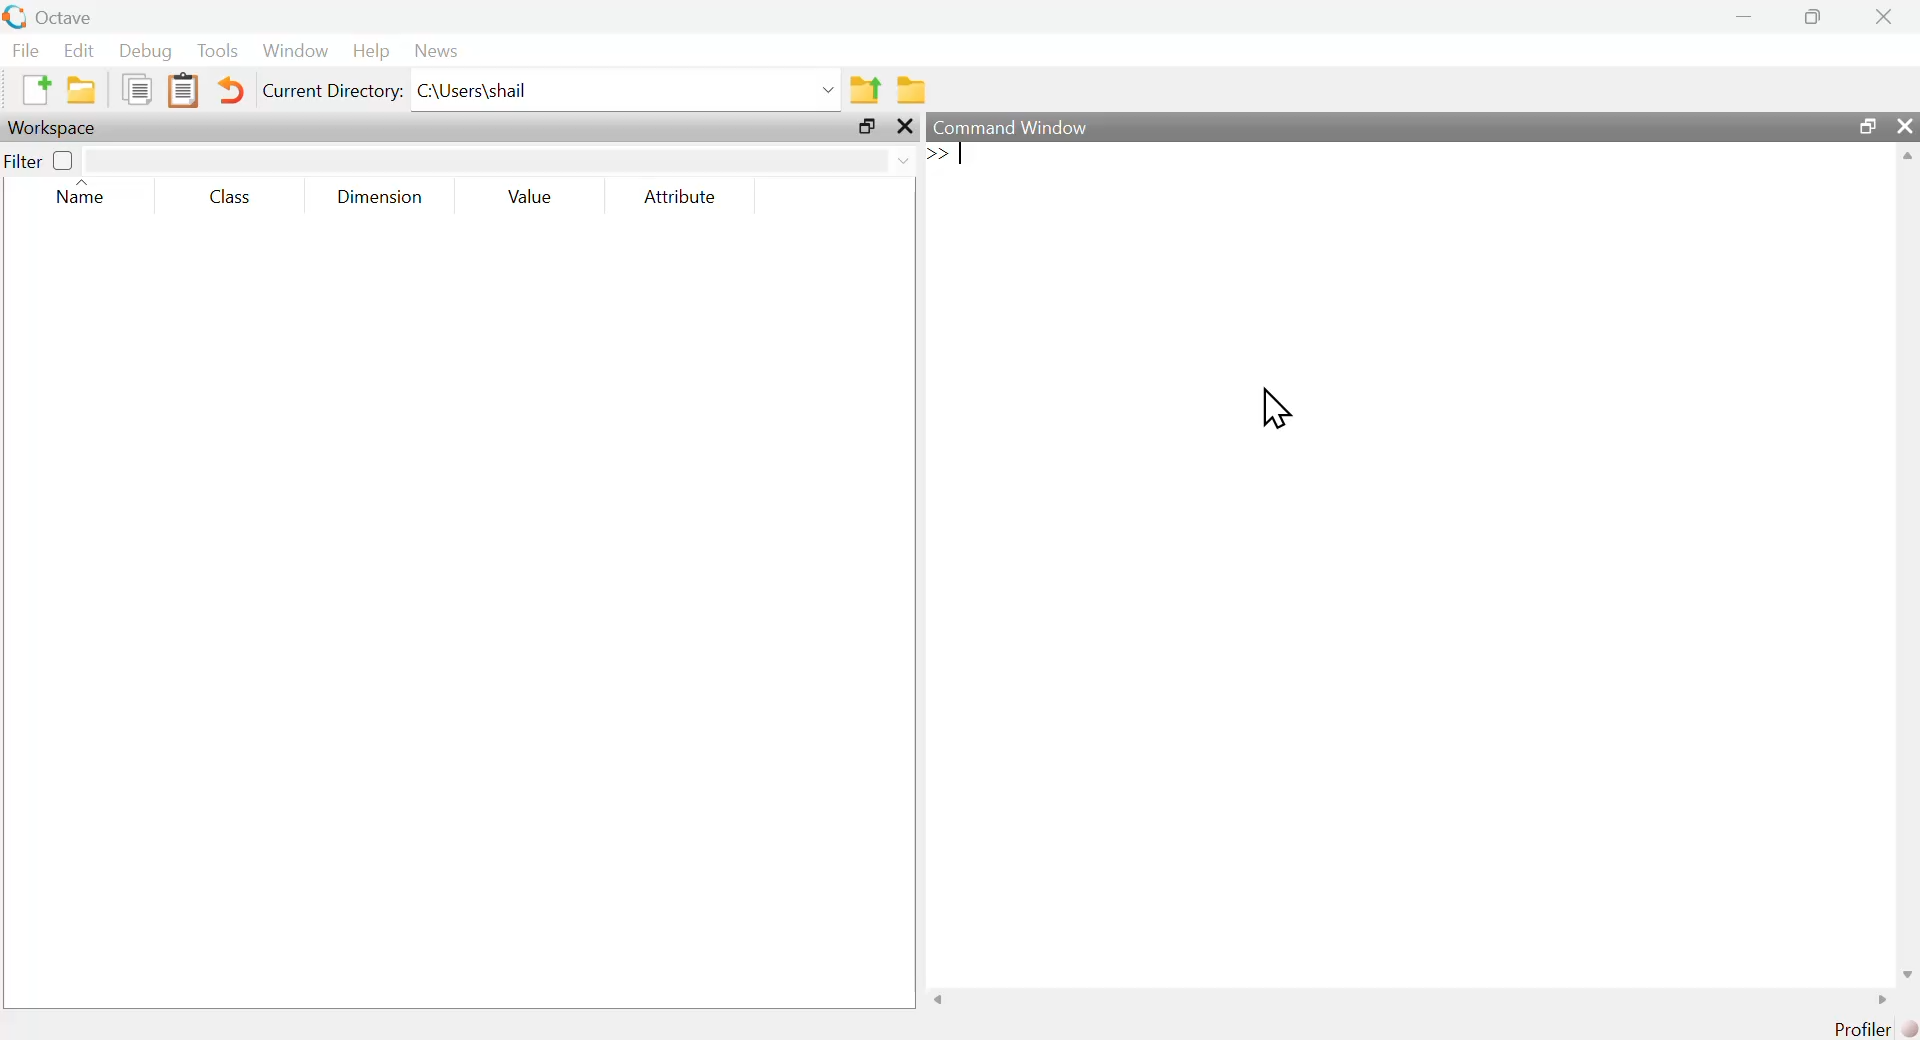  What do you see at coordinates (62, 18) in the screenshot?
I see `Octave` at bounding box center [62, 18].